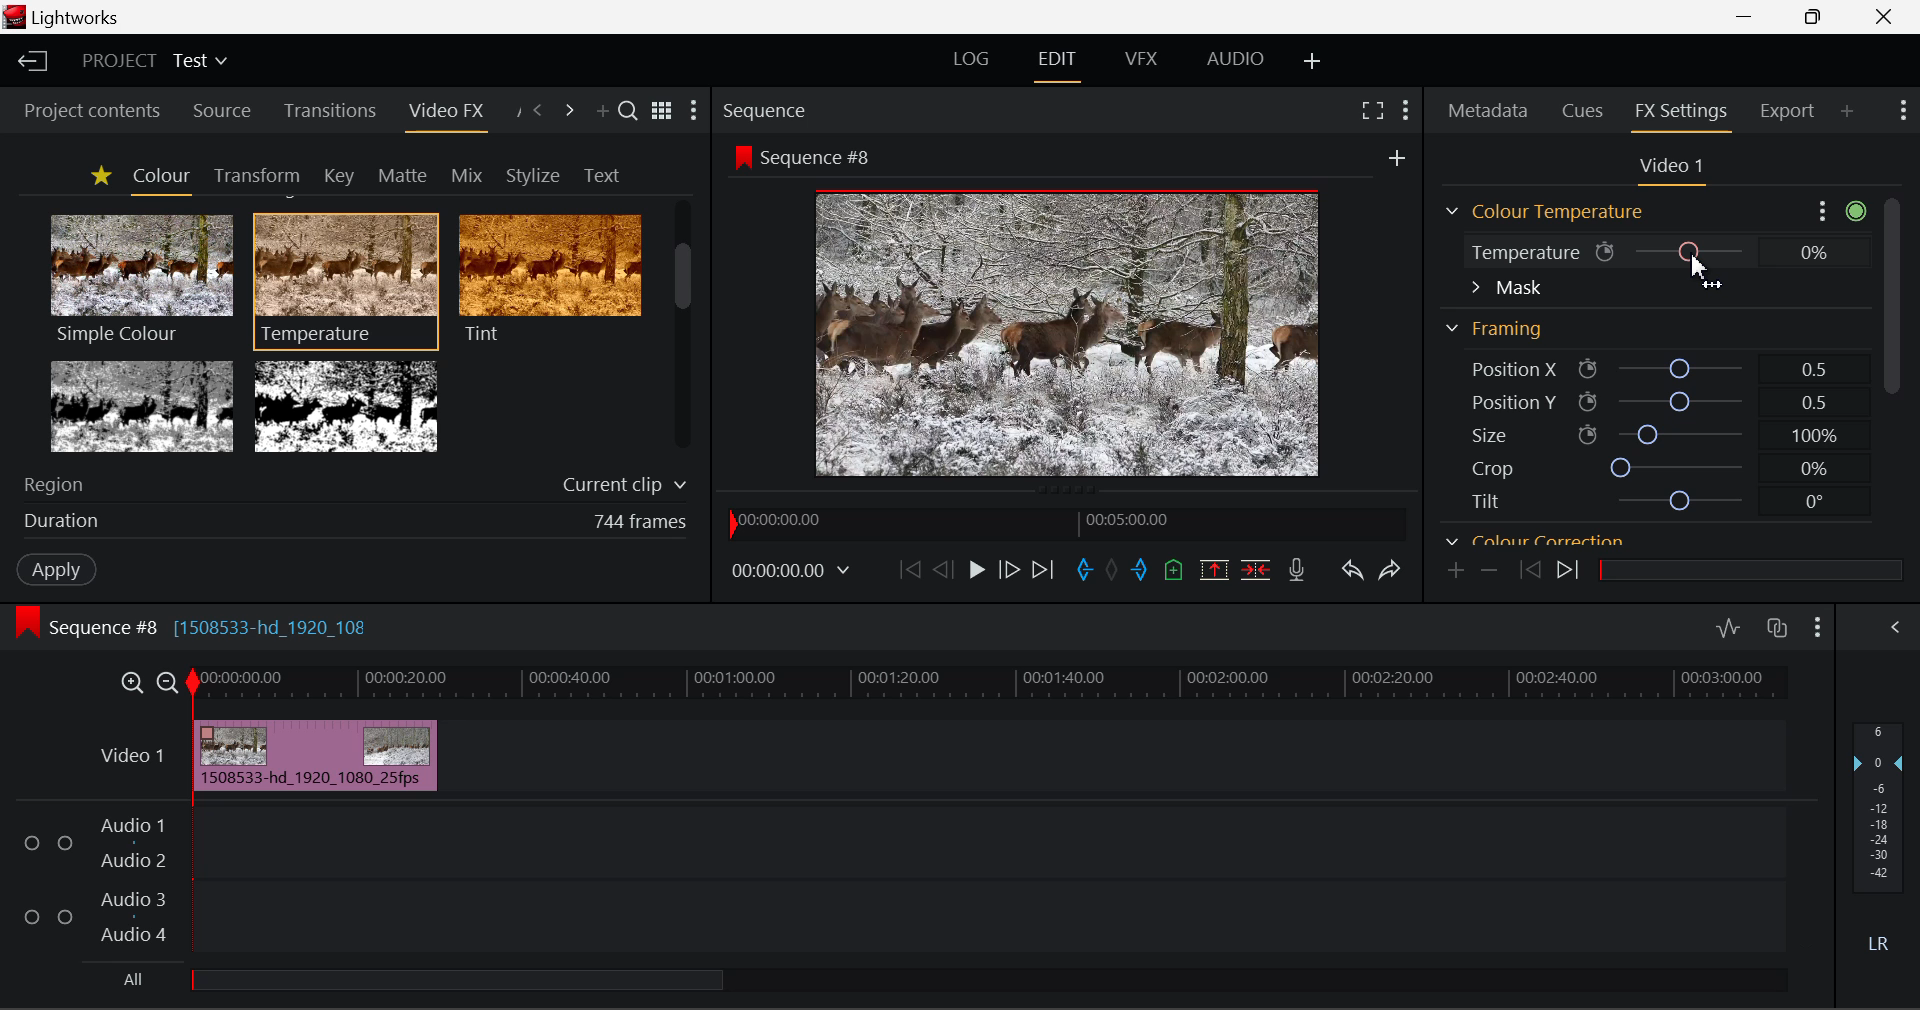 This screenshot has height=1010, width=1920. Describe the element at coordinates (1894, 349) in the screenshot. I see `Scroll Bar` at that location.